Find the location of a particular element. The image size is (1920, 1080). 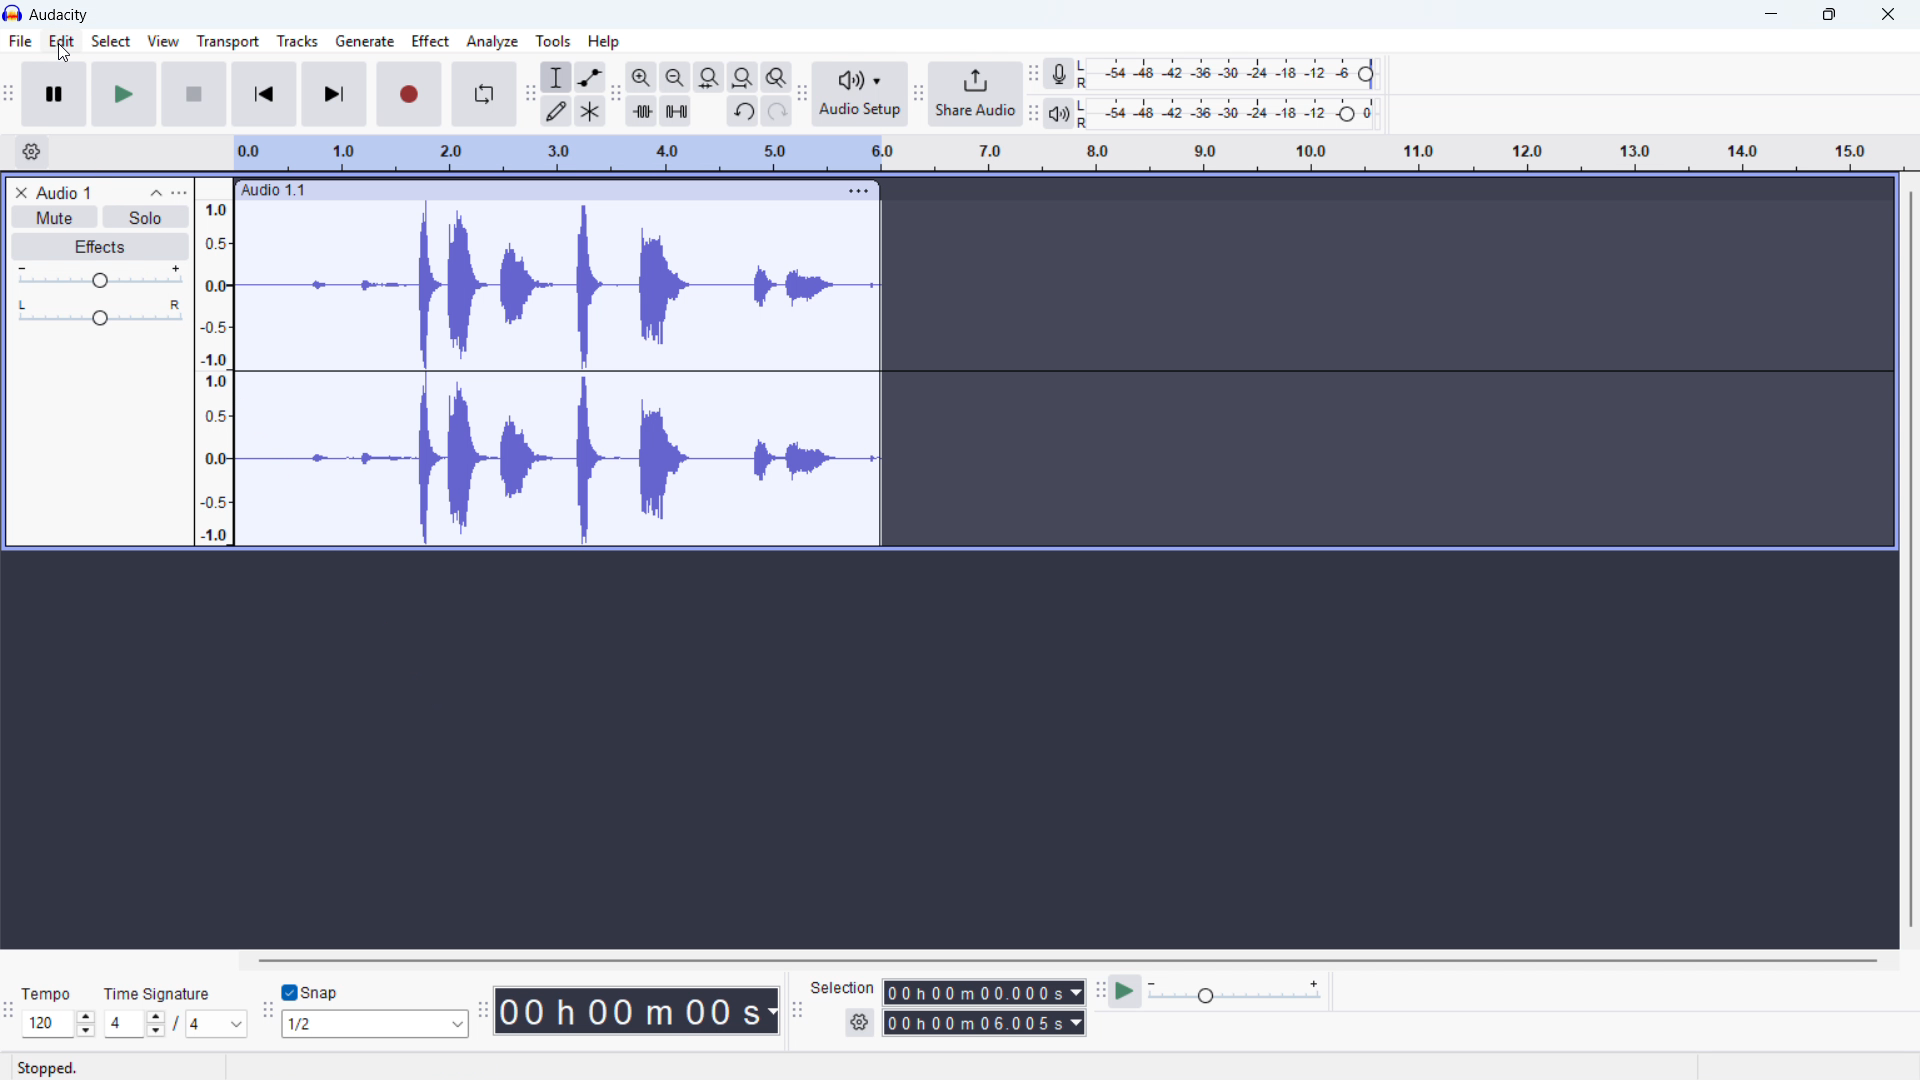

title is located at coordinates (59, 15).